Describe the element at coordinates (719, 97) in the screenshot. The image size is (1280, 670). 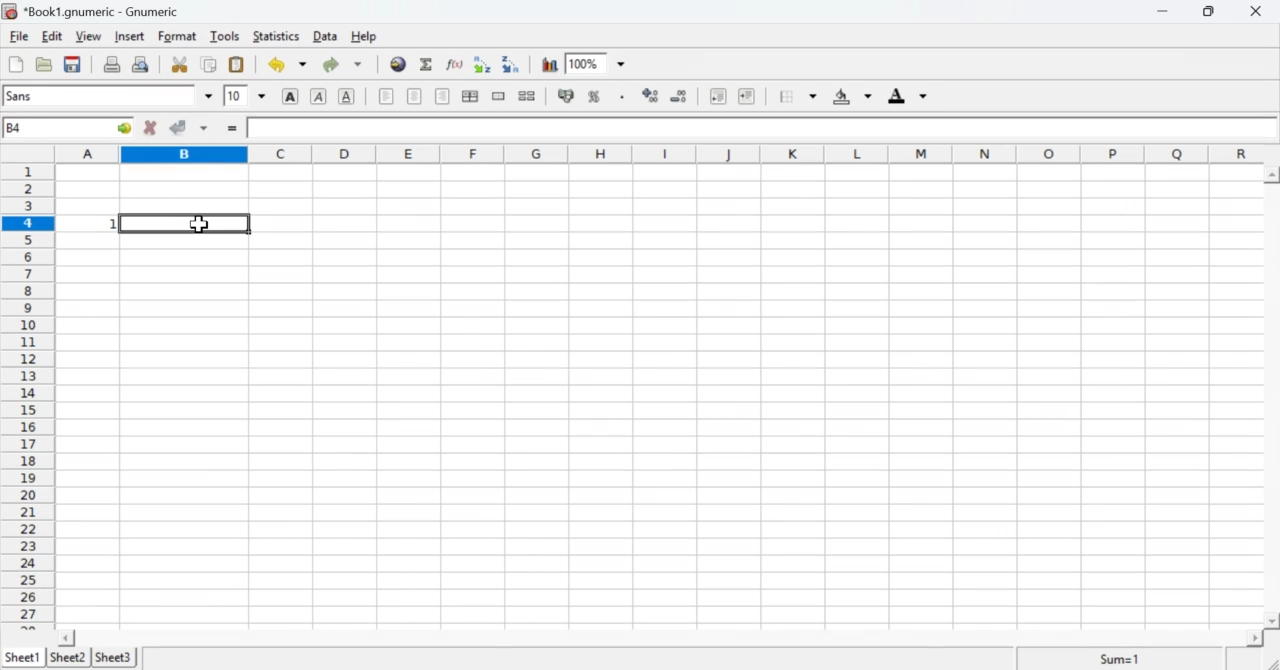
I see `Decrease indent, align to left.` at that location.